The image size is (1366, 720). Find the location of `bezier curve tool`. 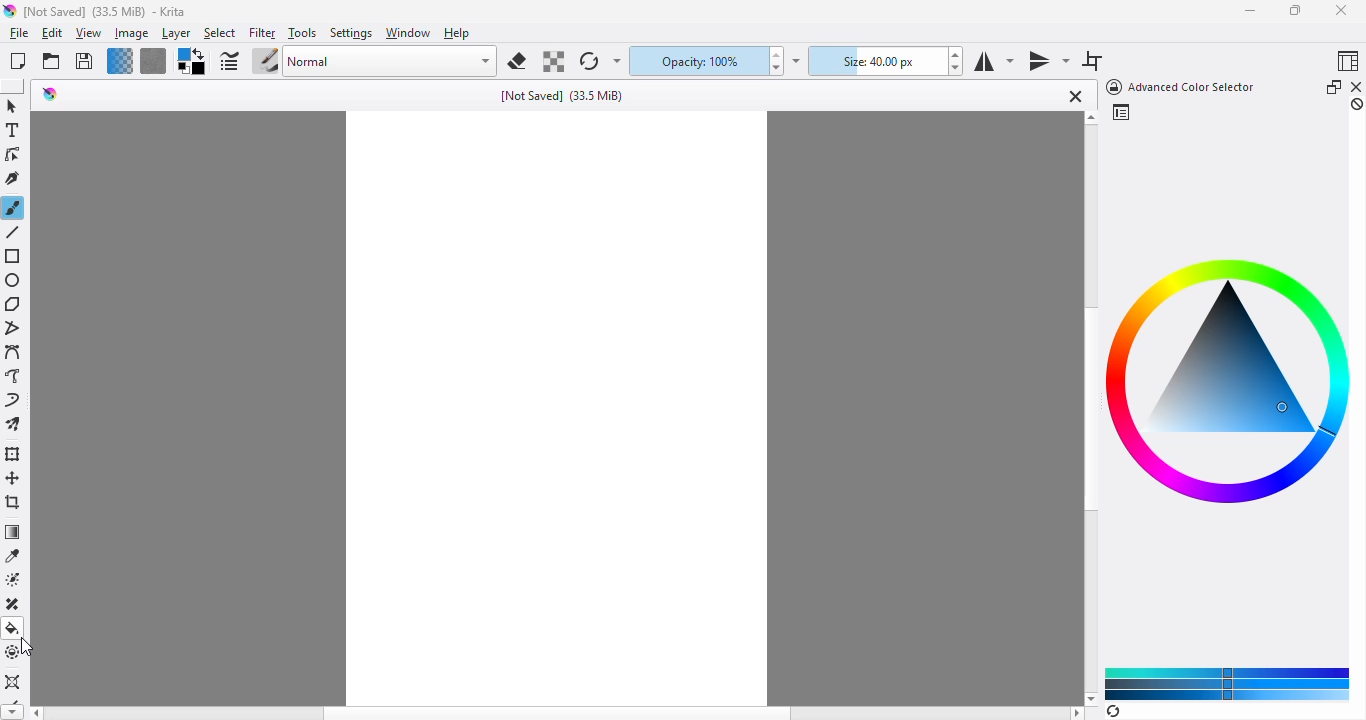

bezier curve tool is located at coordinates (14, 351).